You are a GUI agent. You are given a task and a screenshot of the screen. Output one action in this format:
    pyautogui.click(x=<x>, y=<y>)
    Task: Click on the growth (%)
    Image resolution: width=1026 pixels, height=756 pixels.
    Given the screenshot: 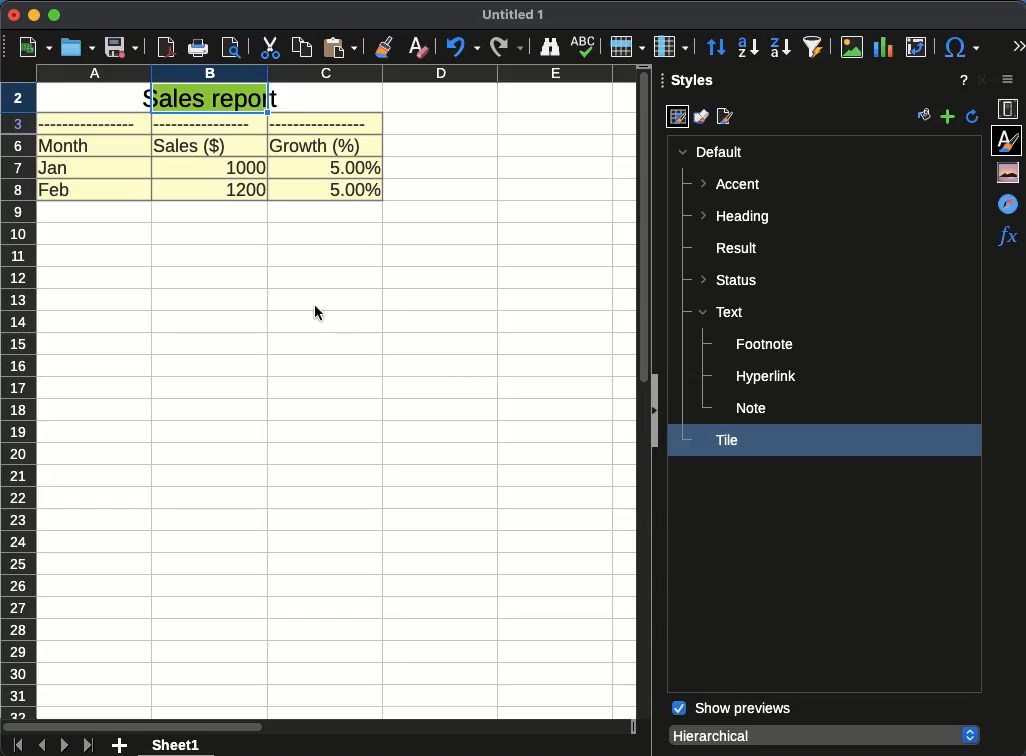 What is the action you would take?
    pyautogui.click(x=319, y=144)
    